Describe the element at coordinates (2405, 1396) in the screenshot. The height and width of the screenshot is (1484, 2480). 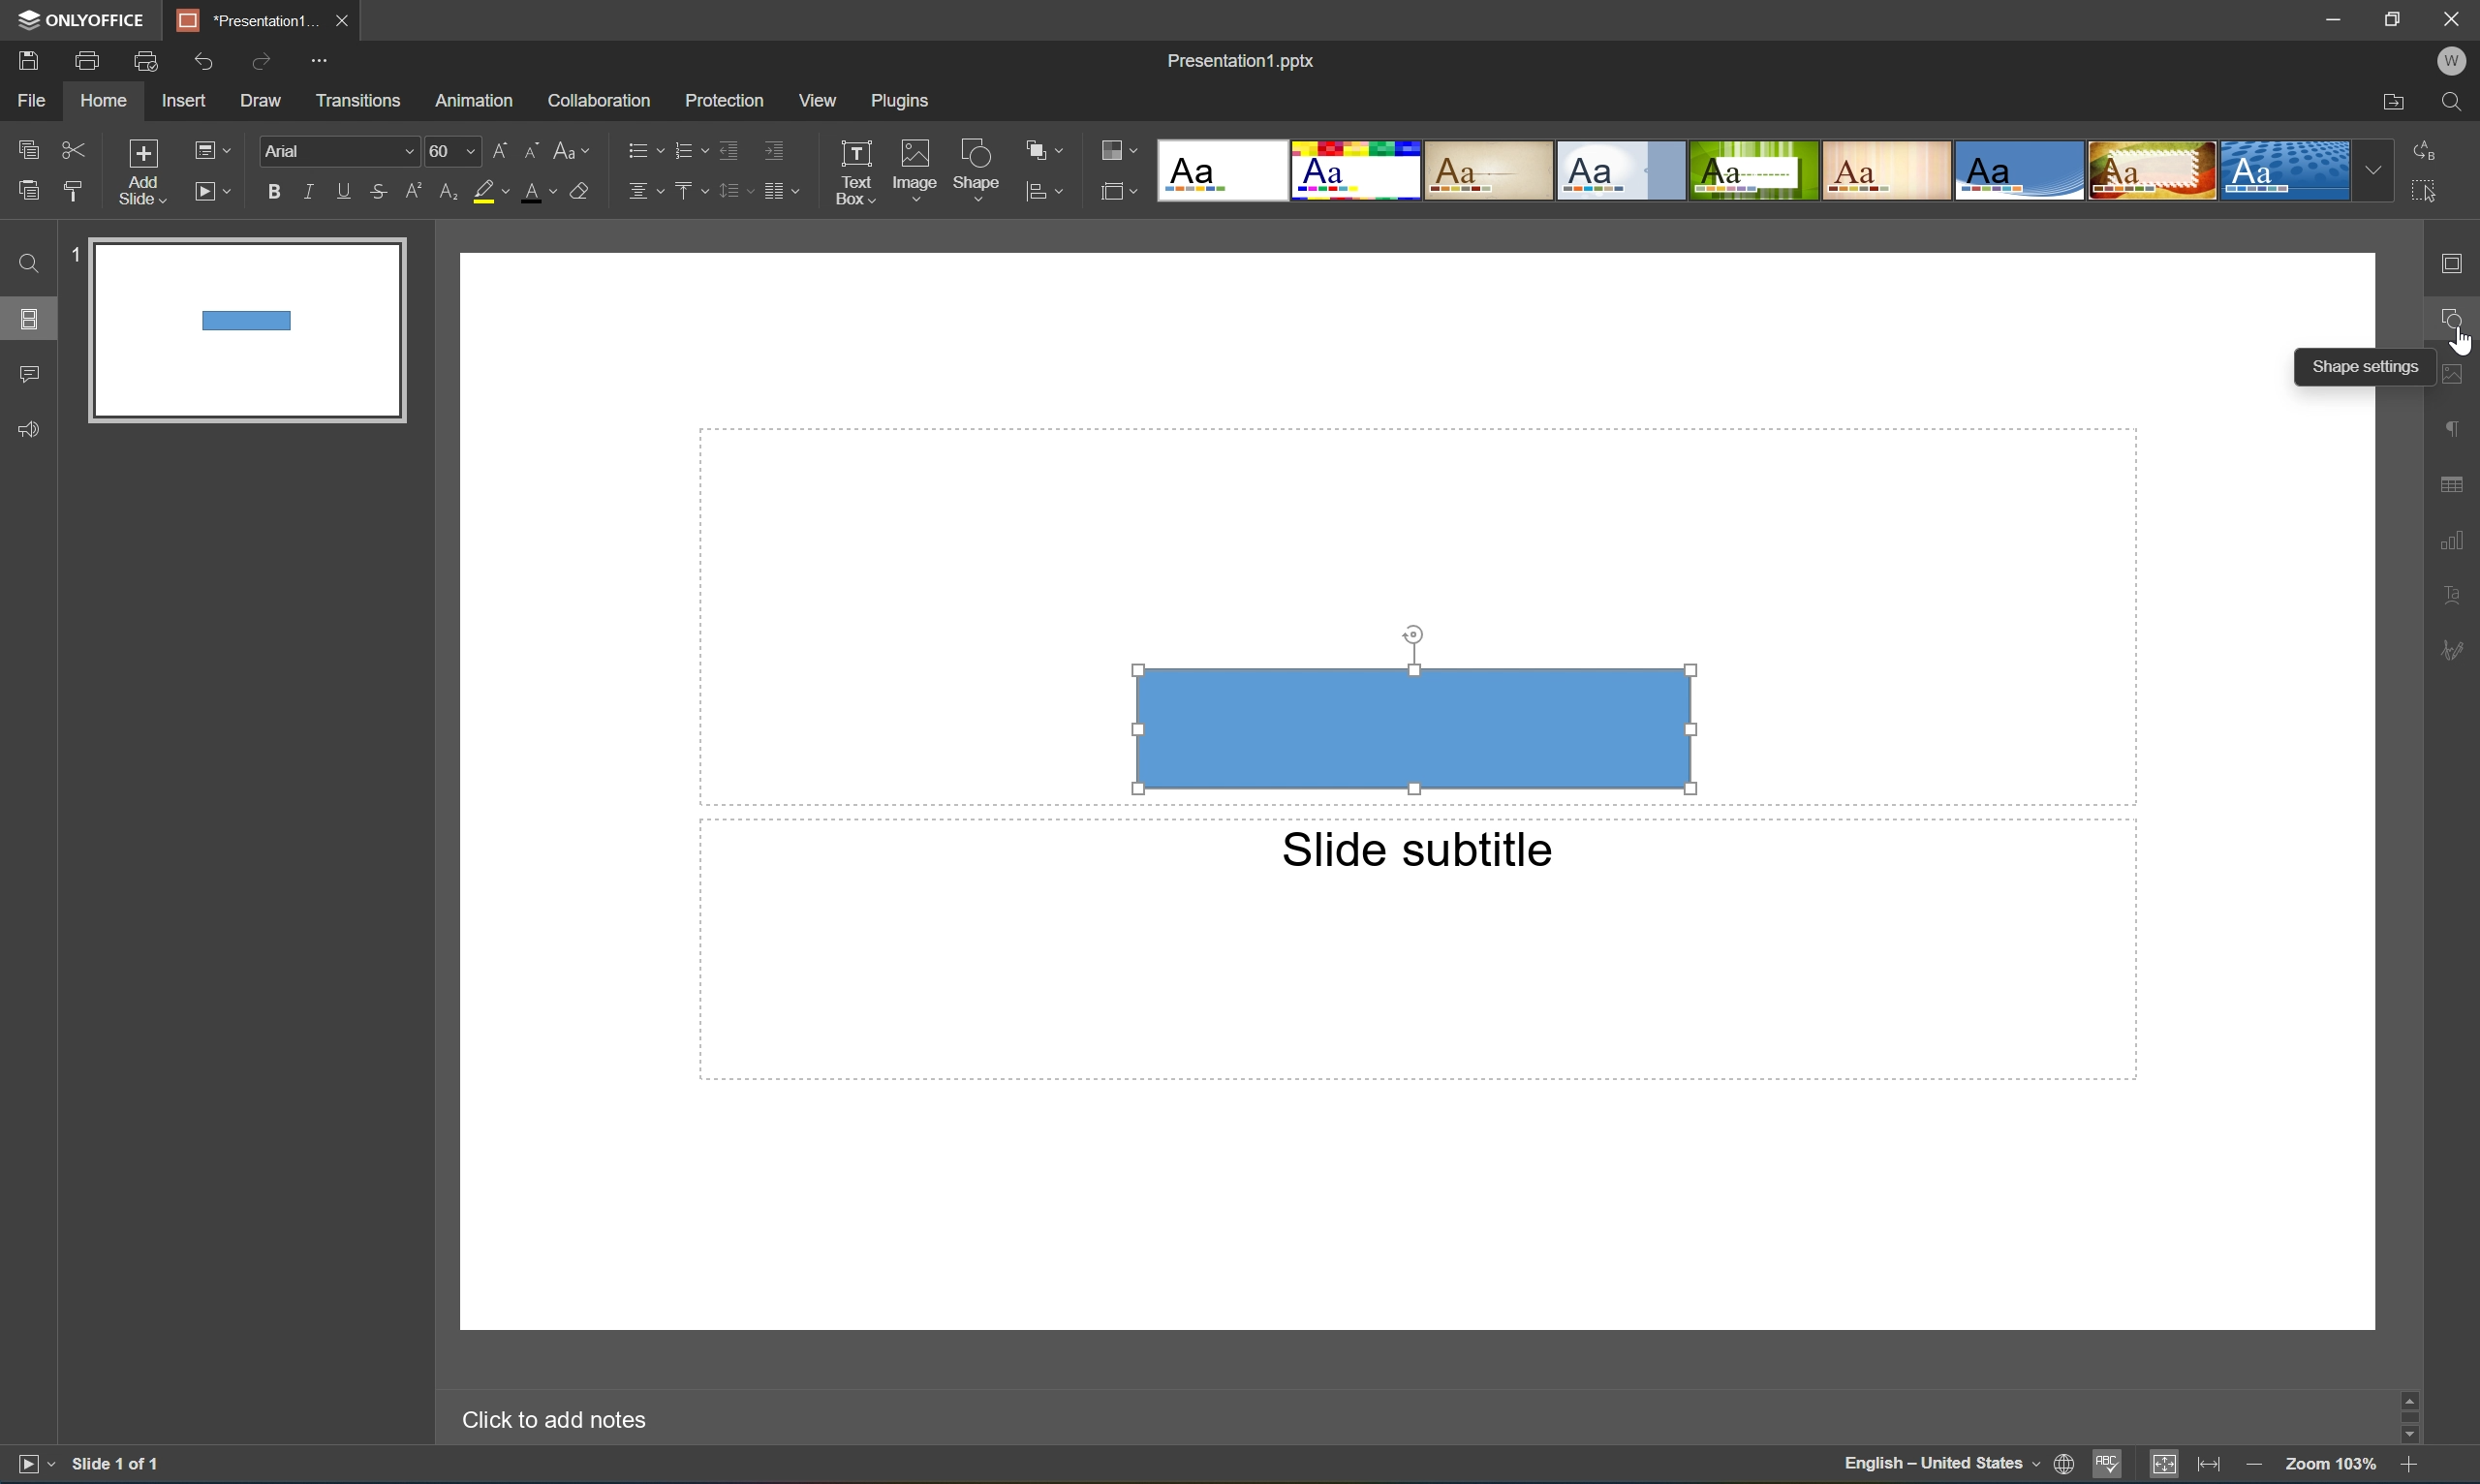
I see `scroll up` at that location.